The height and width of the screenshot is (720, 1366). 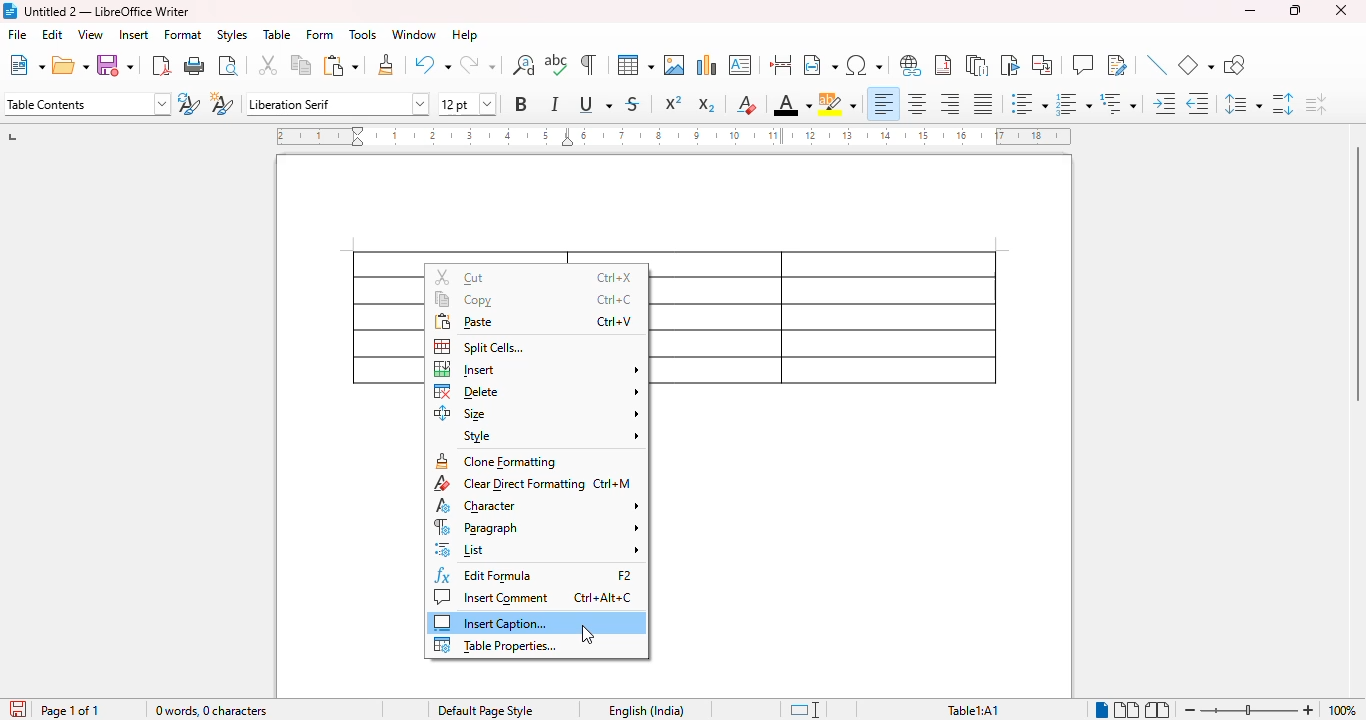 I want to click on text language, so click(x=647, y=711).